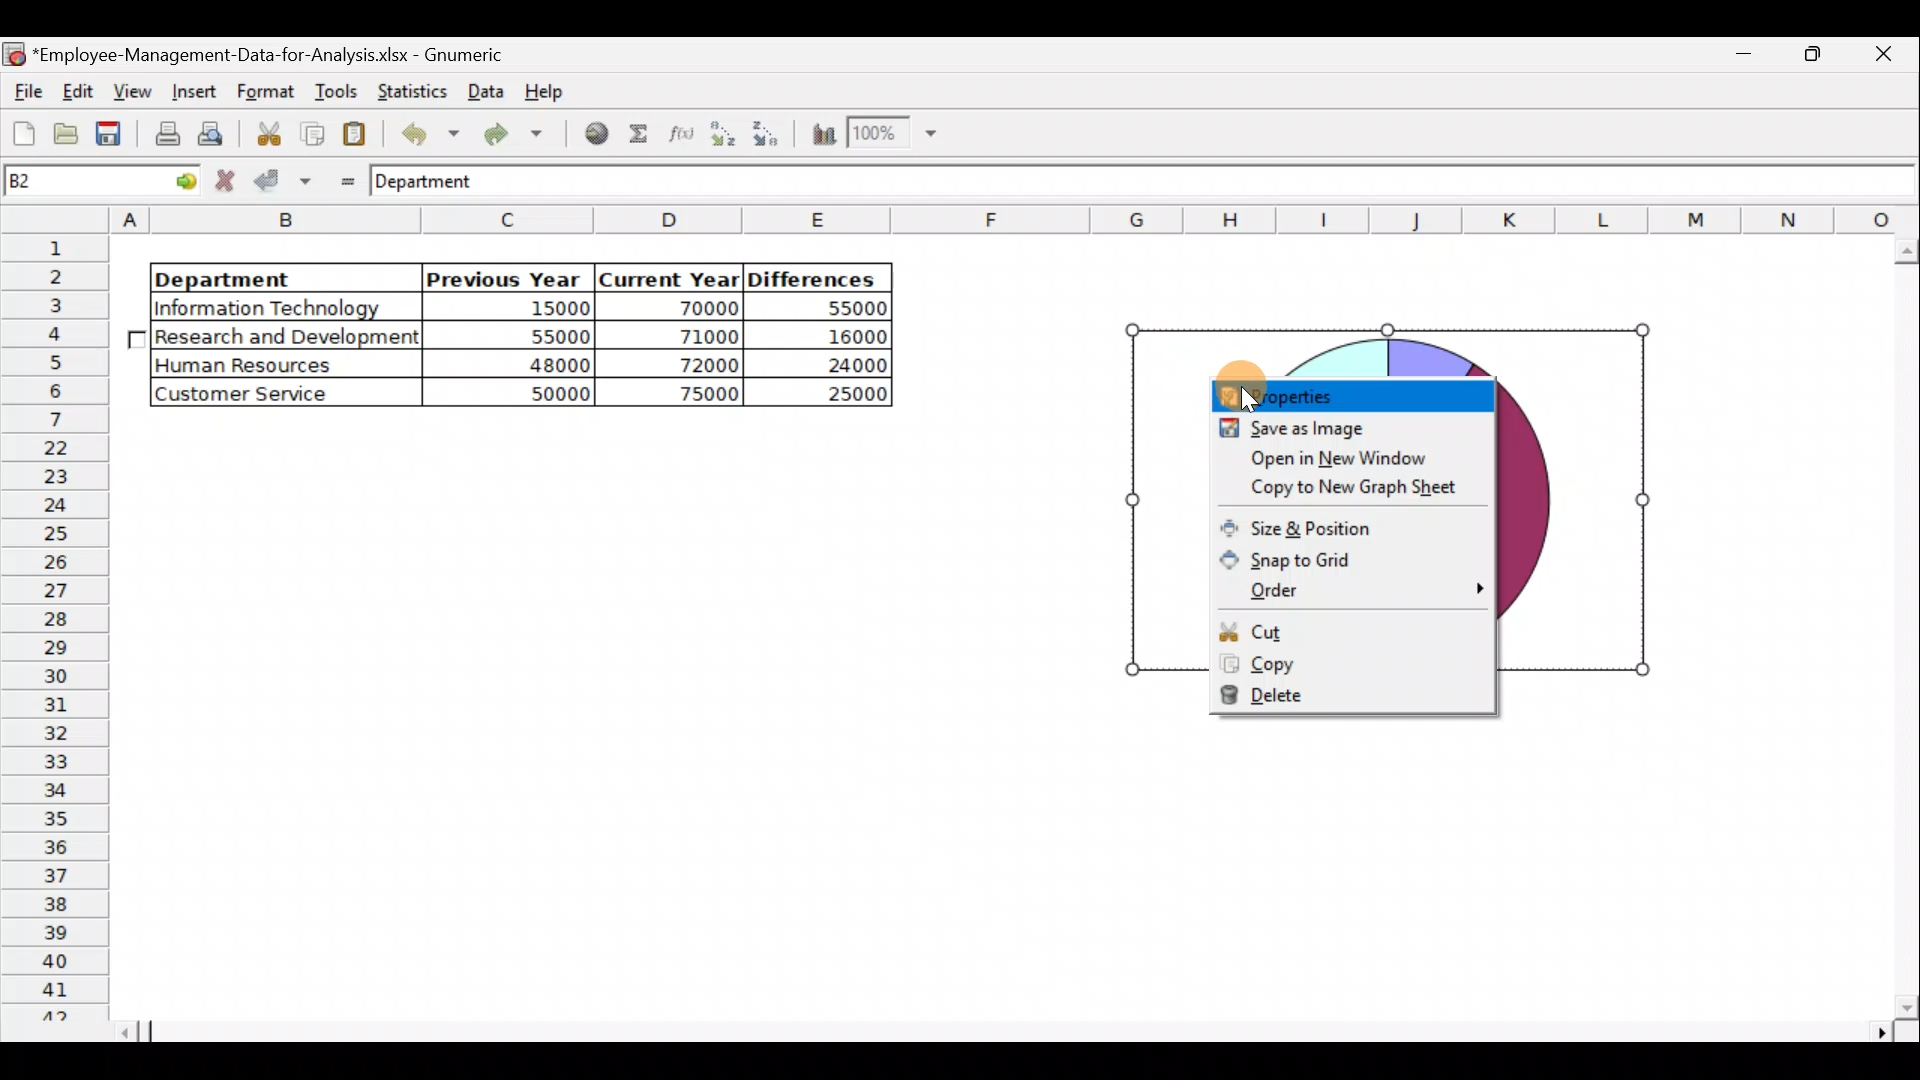 Image resolution: width=1920 pixels, height=1080 pixels. Describe the element at coordinates (1885, 57) in the screenshot. I see `Close` at that location.